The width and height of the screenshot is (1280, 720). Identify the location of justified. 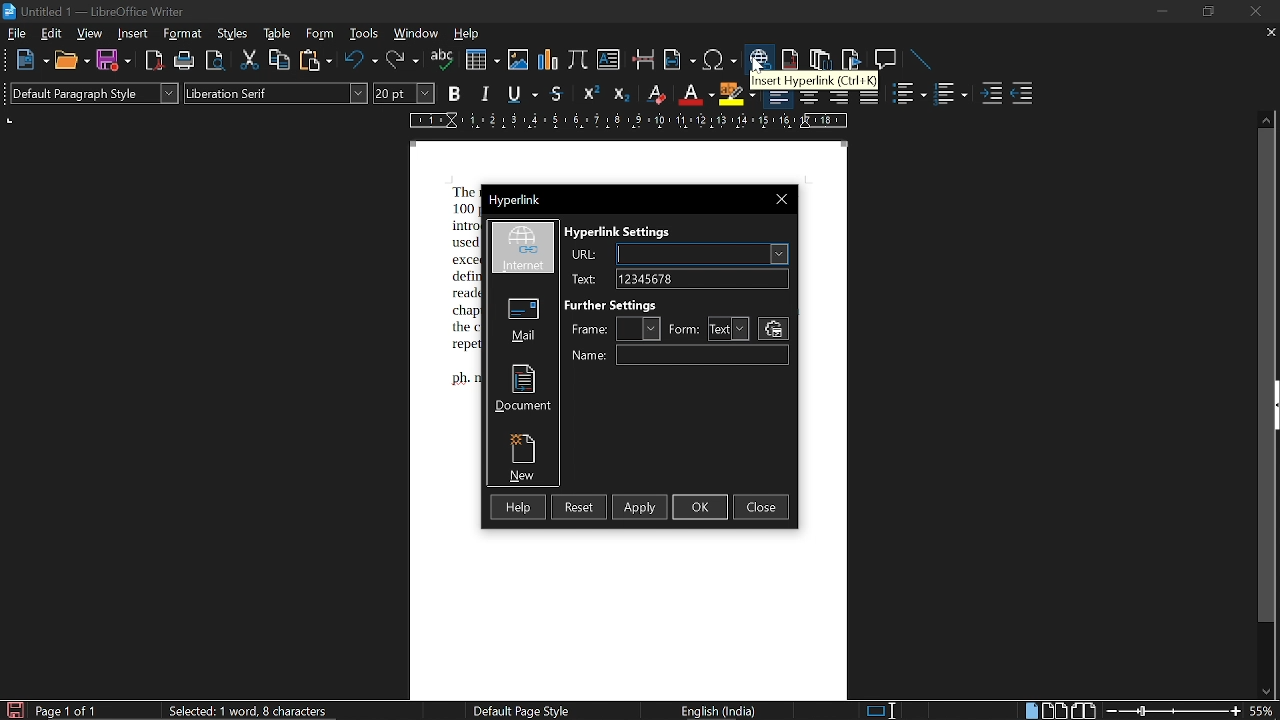
(872, 95).